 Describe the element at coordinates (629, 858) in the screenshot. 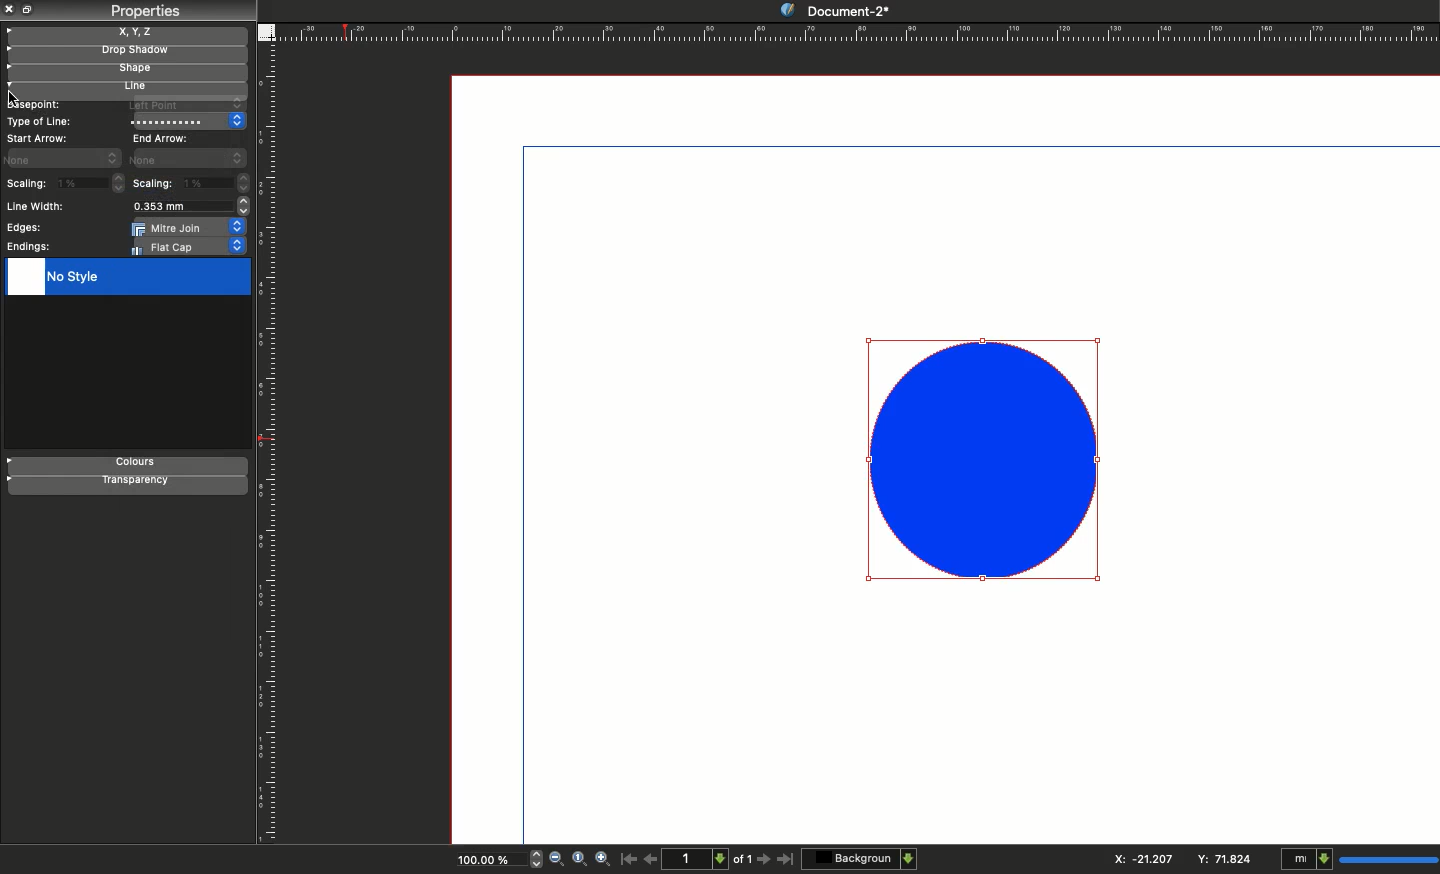

I see `First page` at that location.